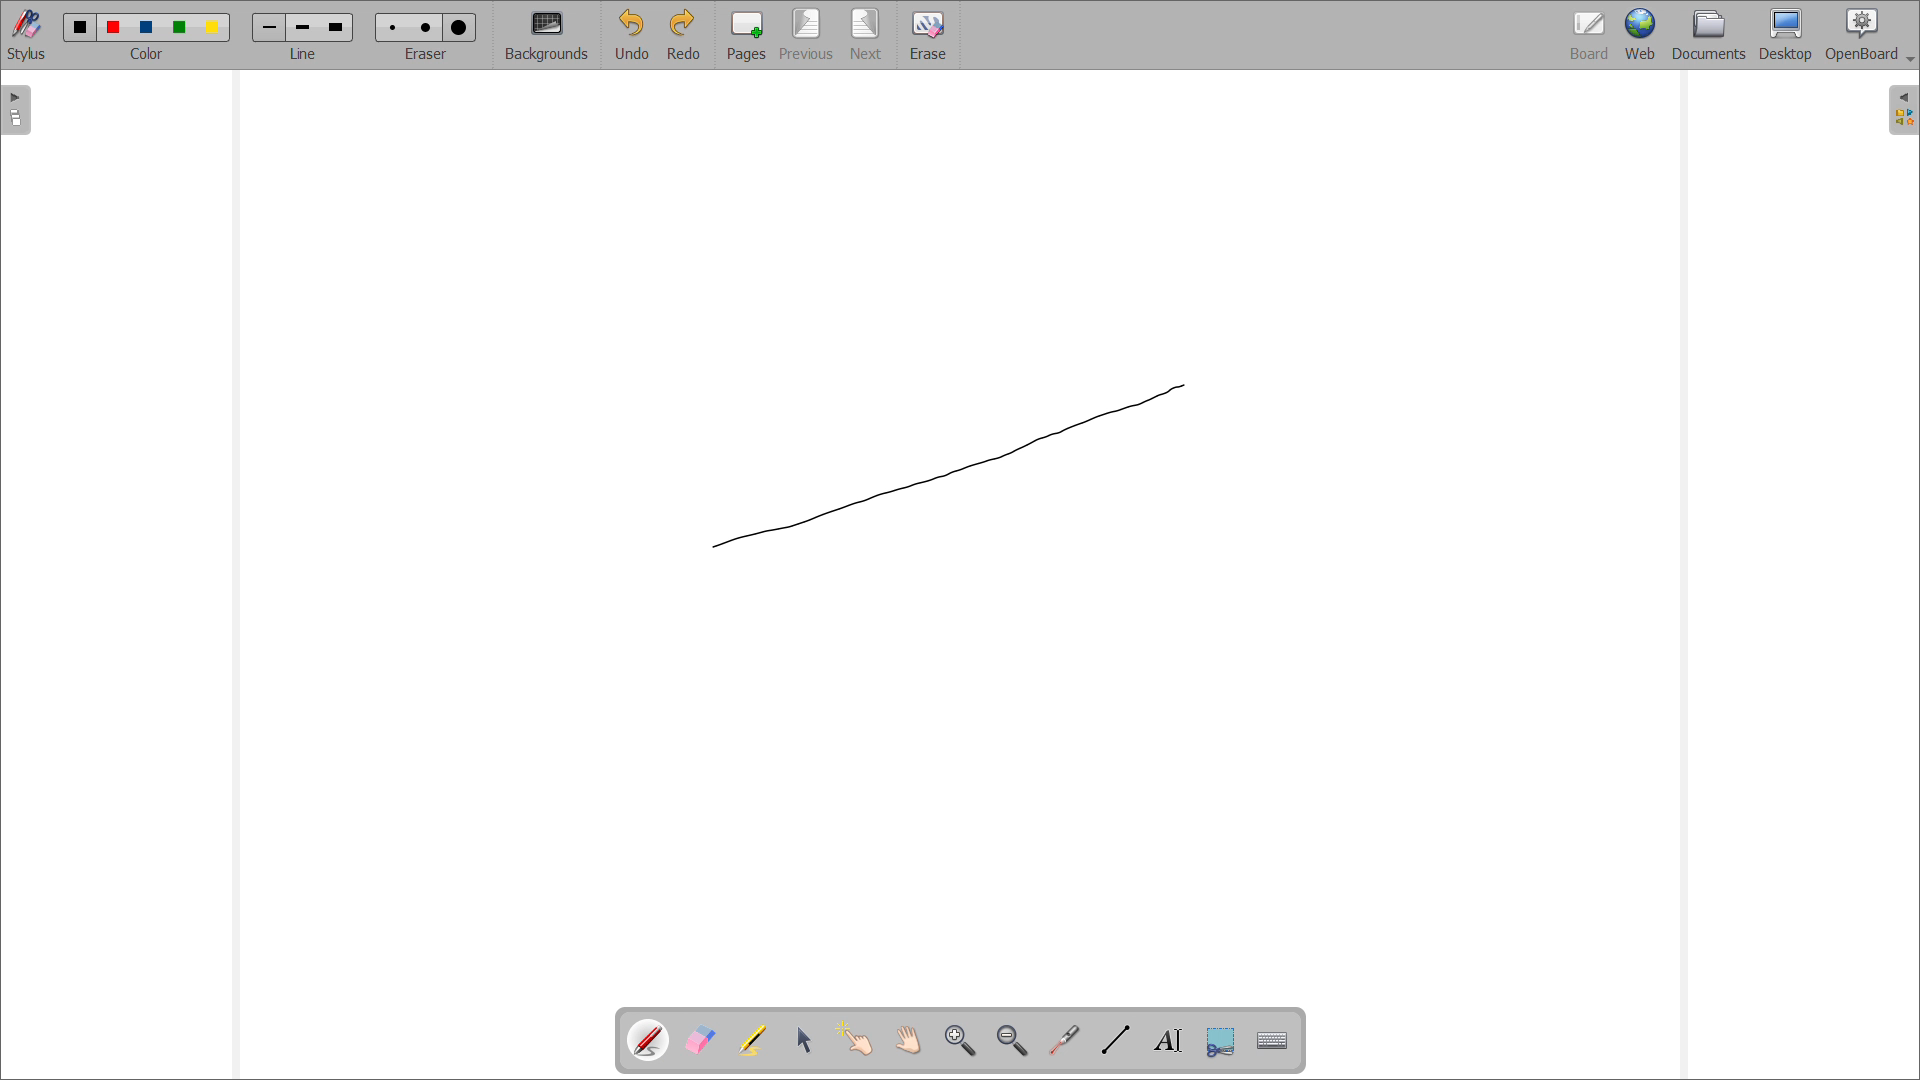  I want to click on line width size, so click(304, 29).